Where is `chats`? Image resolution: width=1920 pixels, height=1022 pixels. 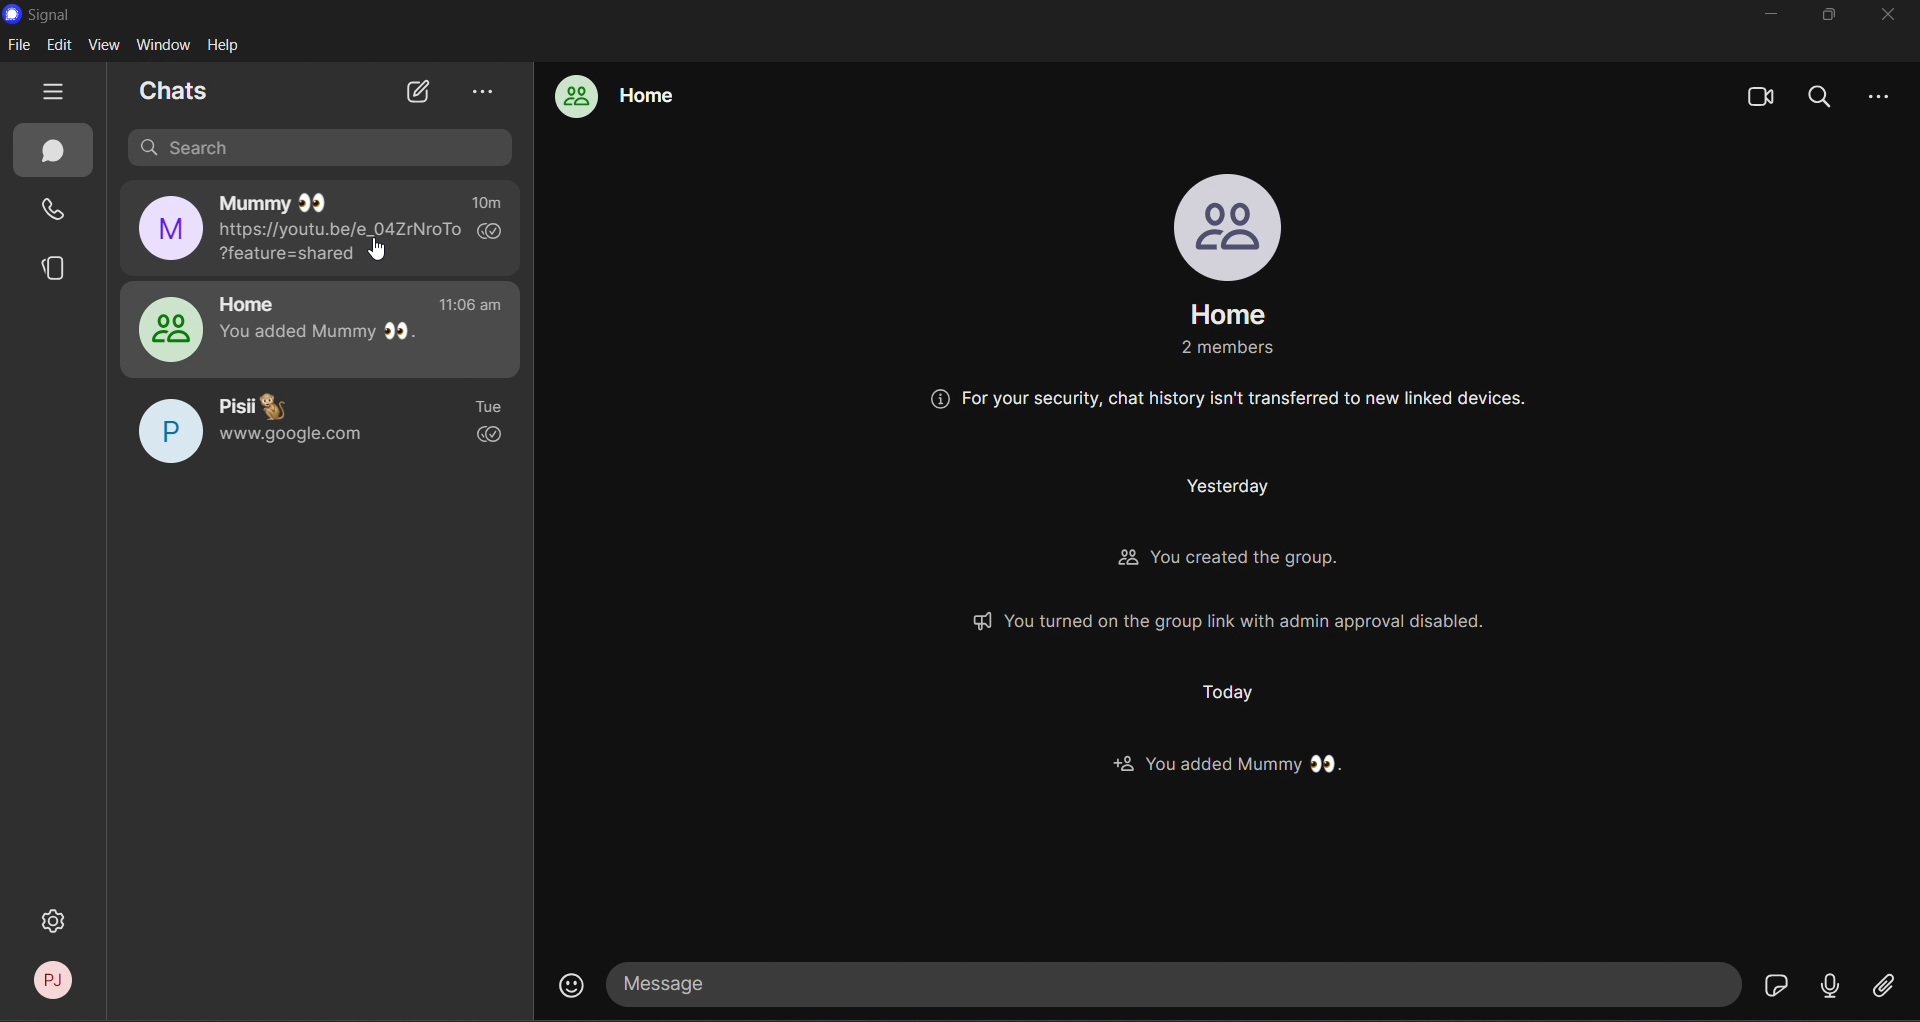 chats is located at coordinates (172, 92).